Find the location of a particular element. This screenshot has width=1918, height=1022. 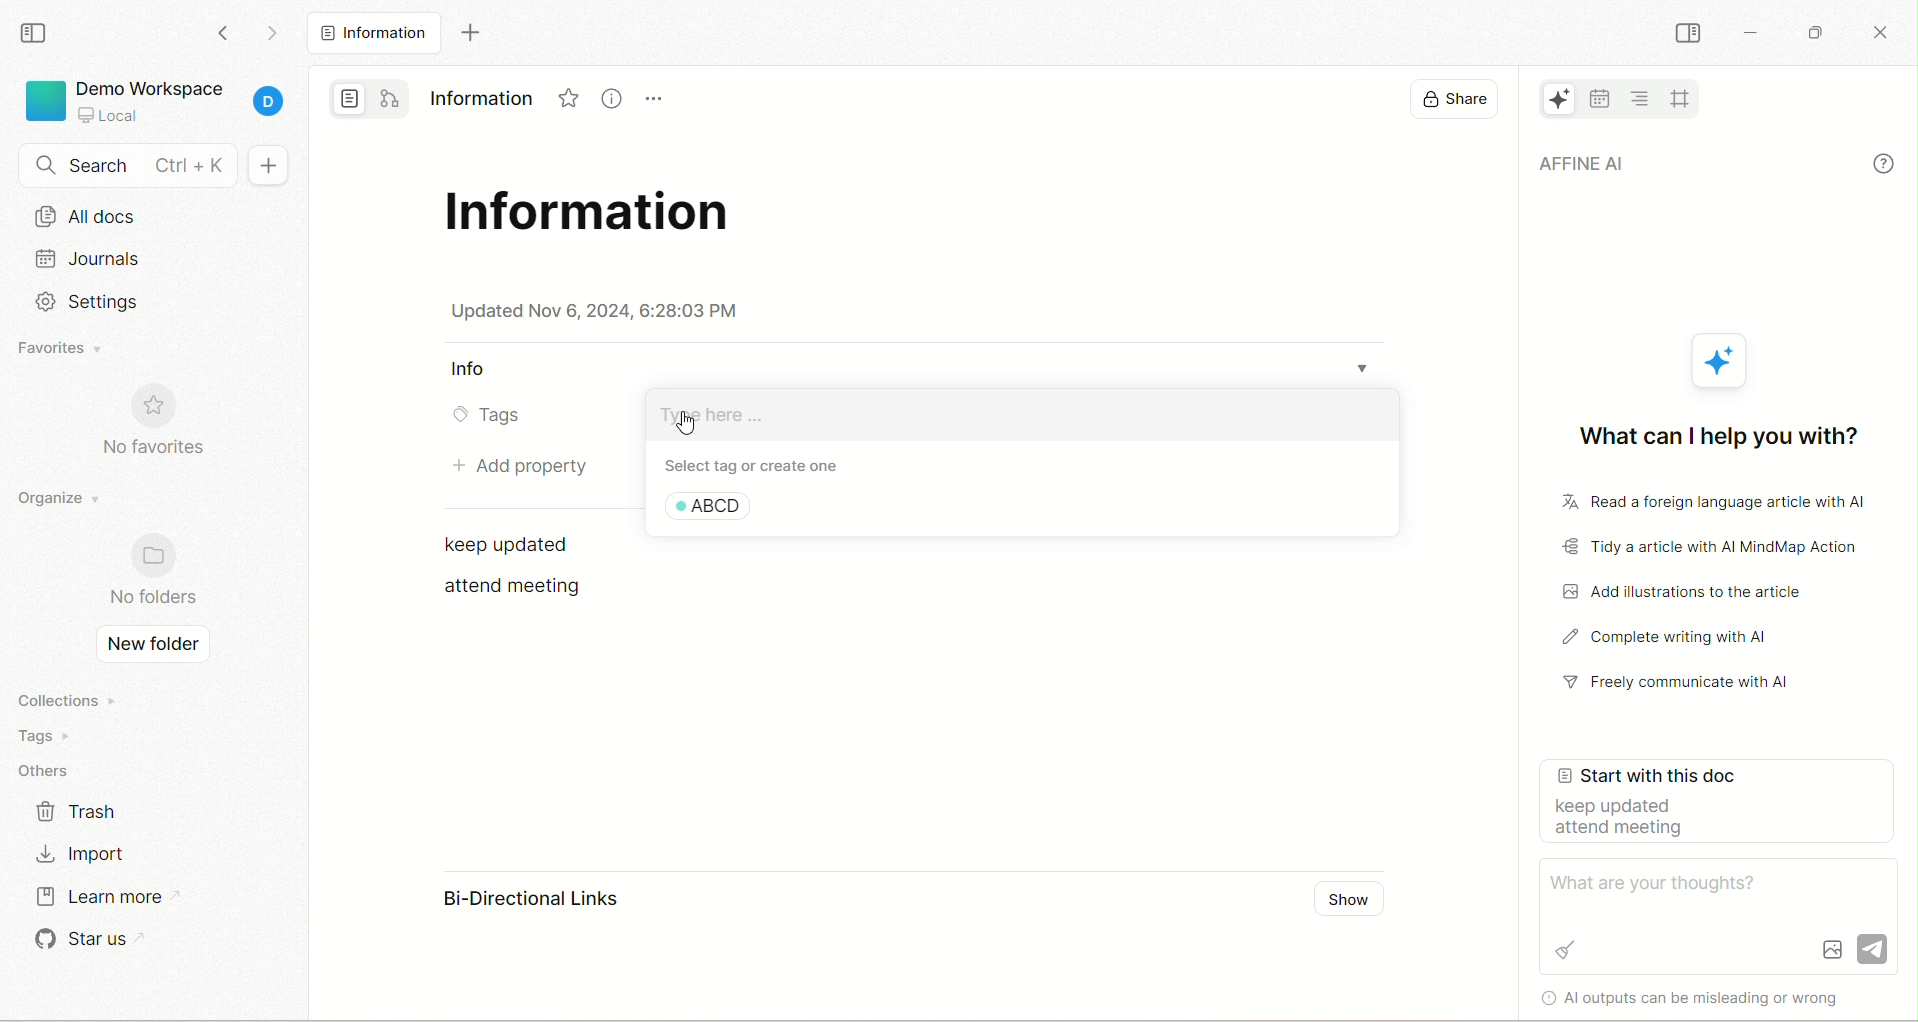

what can I help you with is located at coordinates (1714, 431).